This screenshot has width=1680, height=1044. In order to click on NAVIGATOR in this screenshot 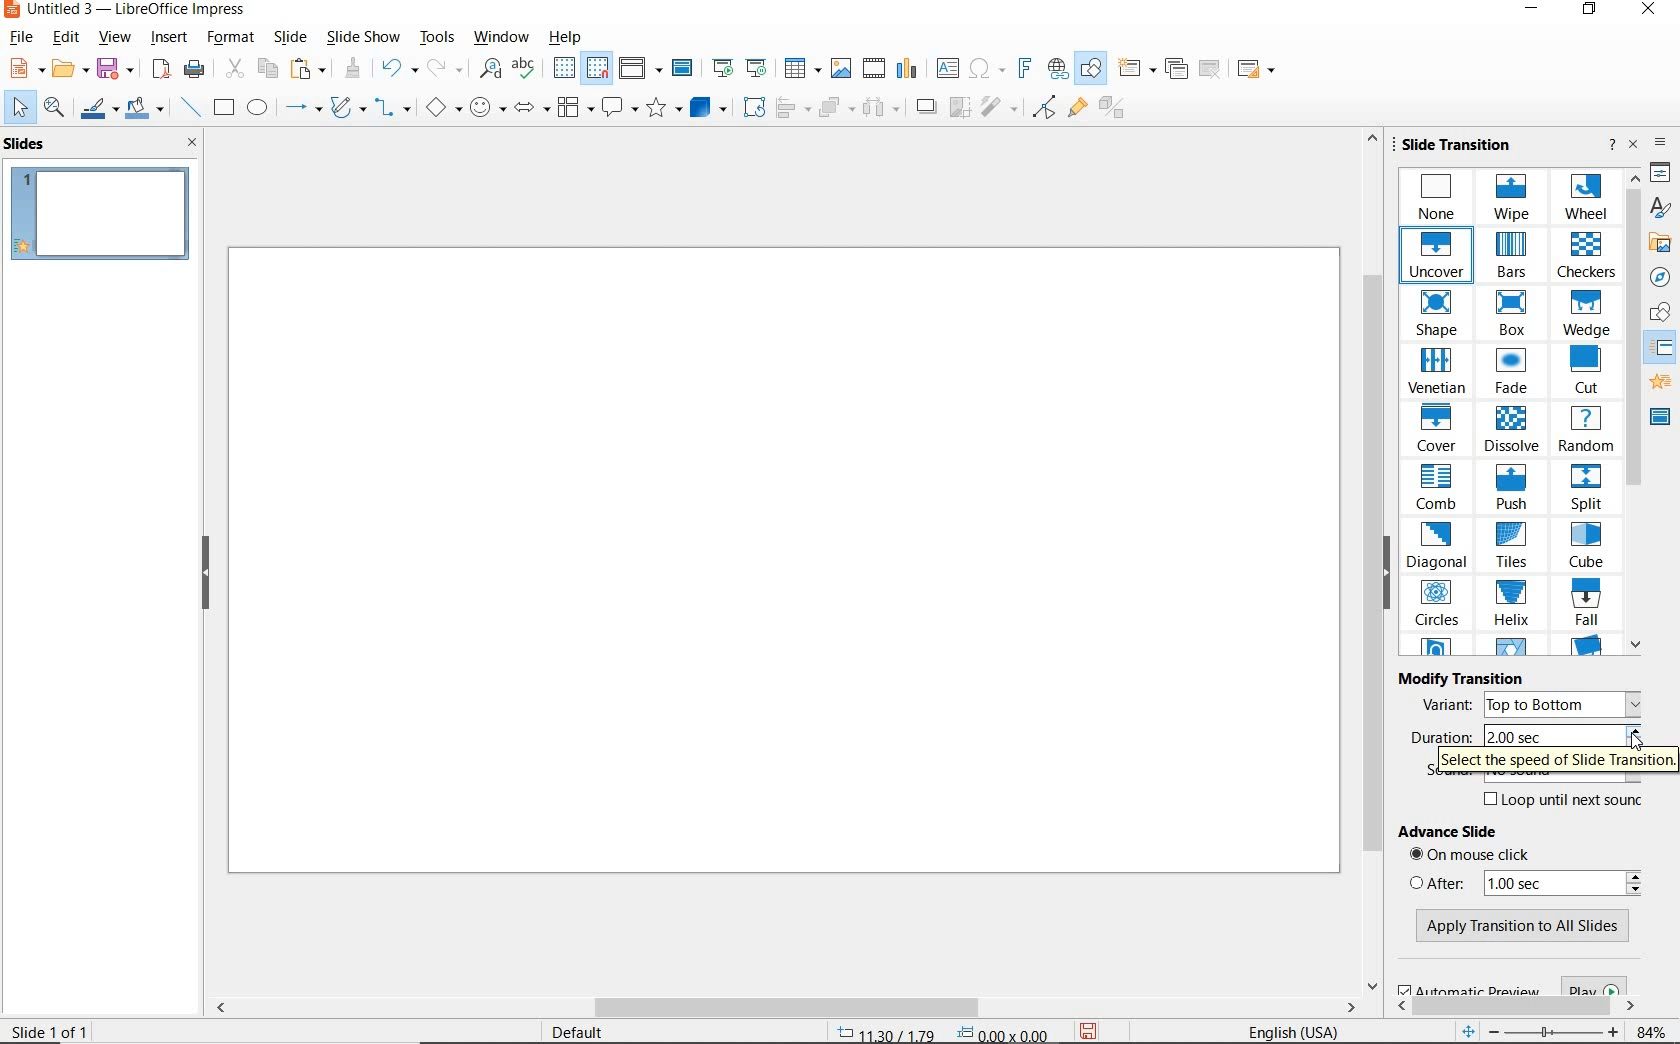, I will do `click(1660, 277)`.